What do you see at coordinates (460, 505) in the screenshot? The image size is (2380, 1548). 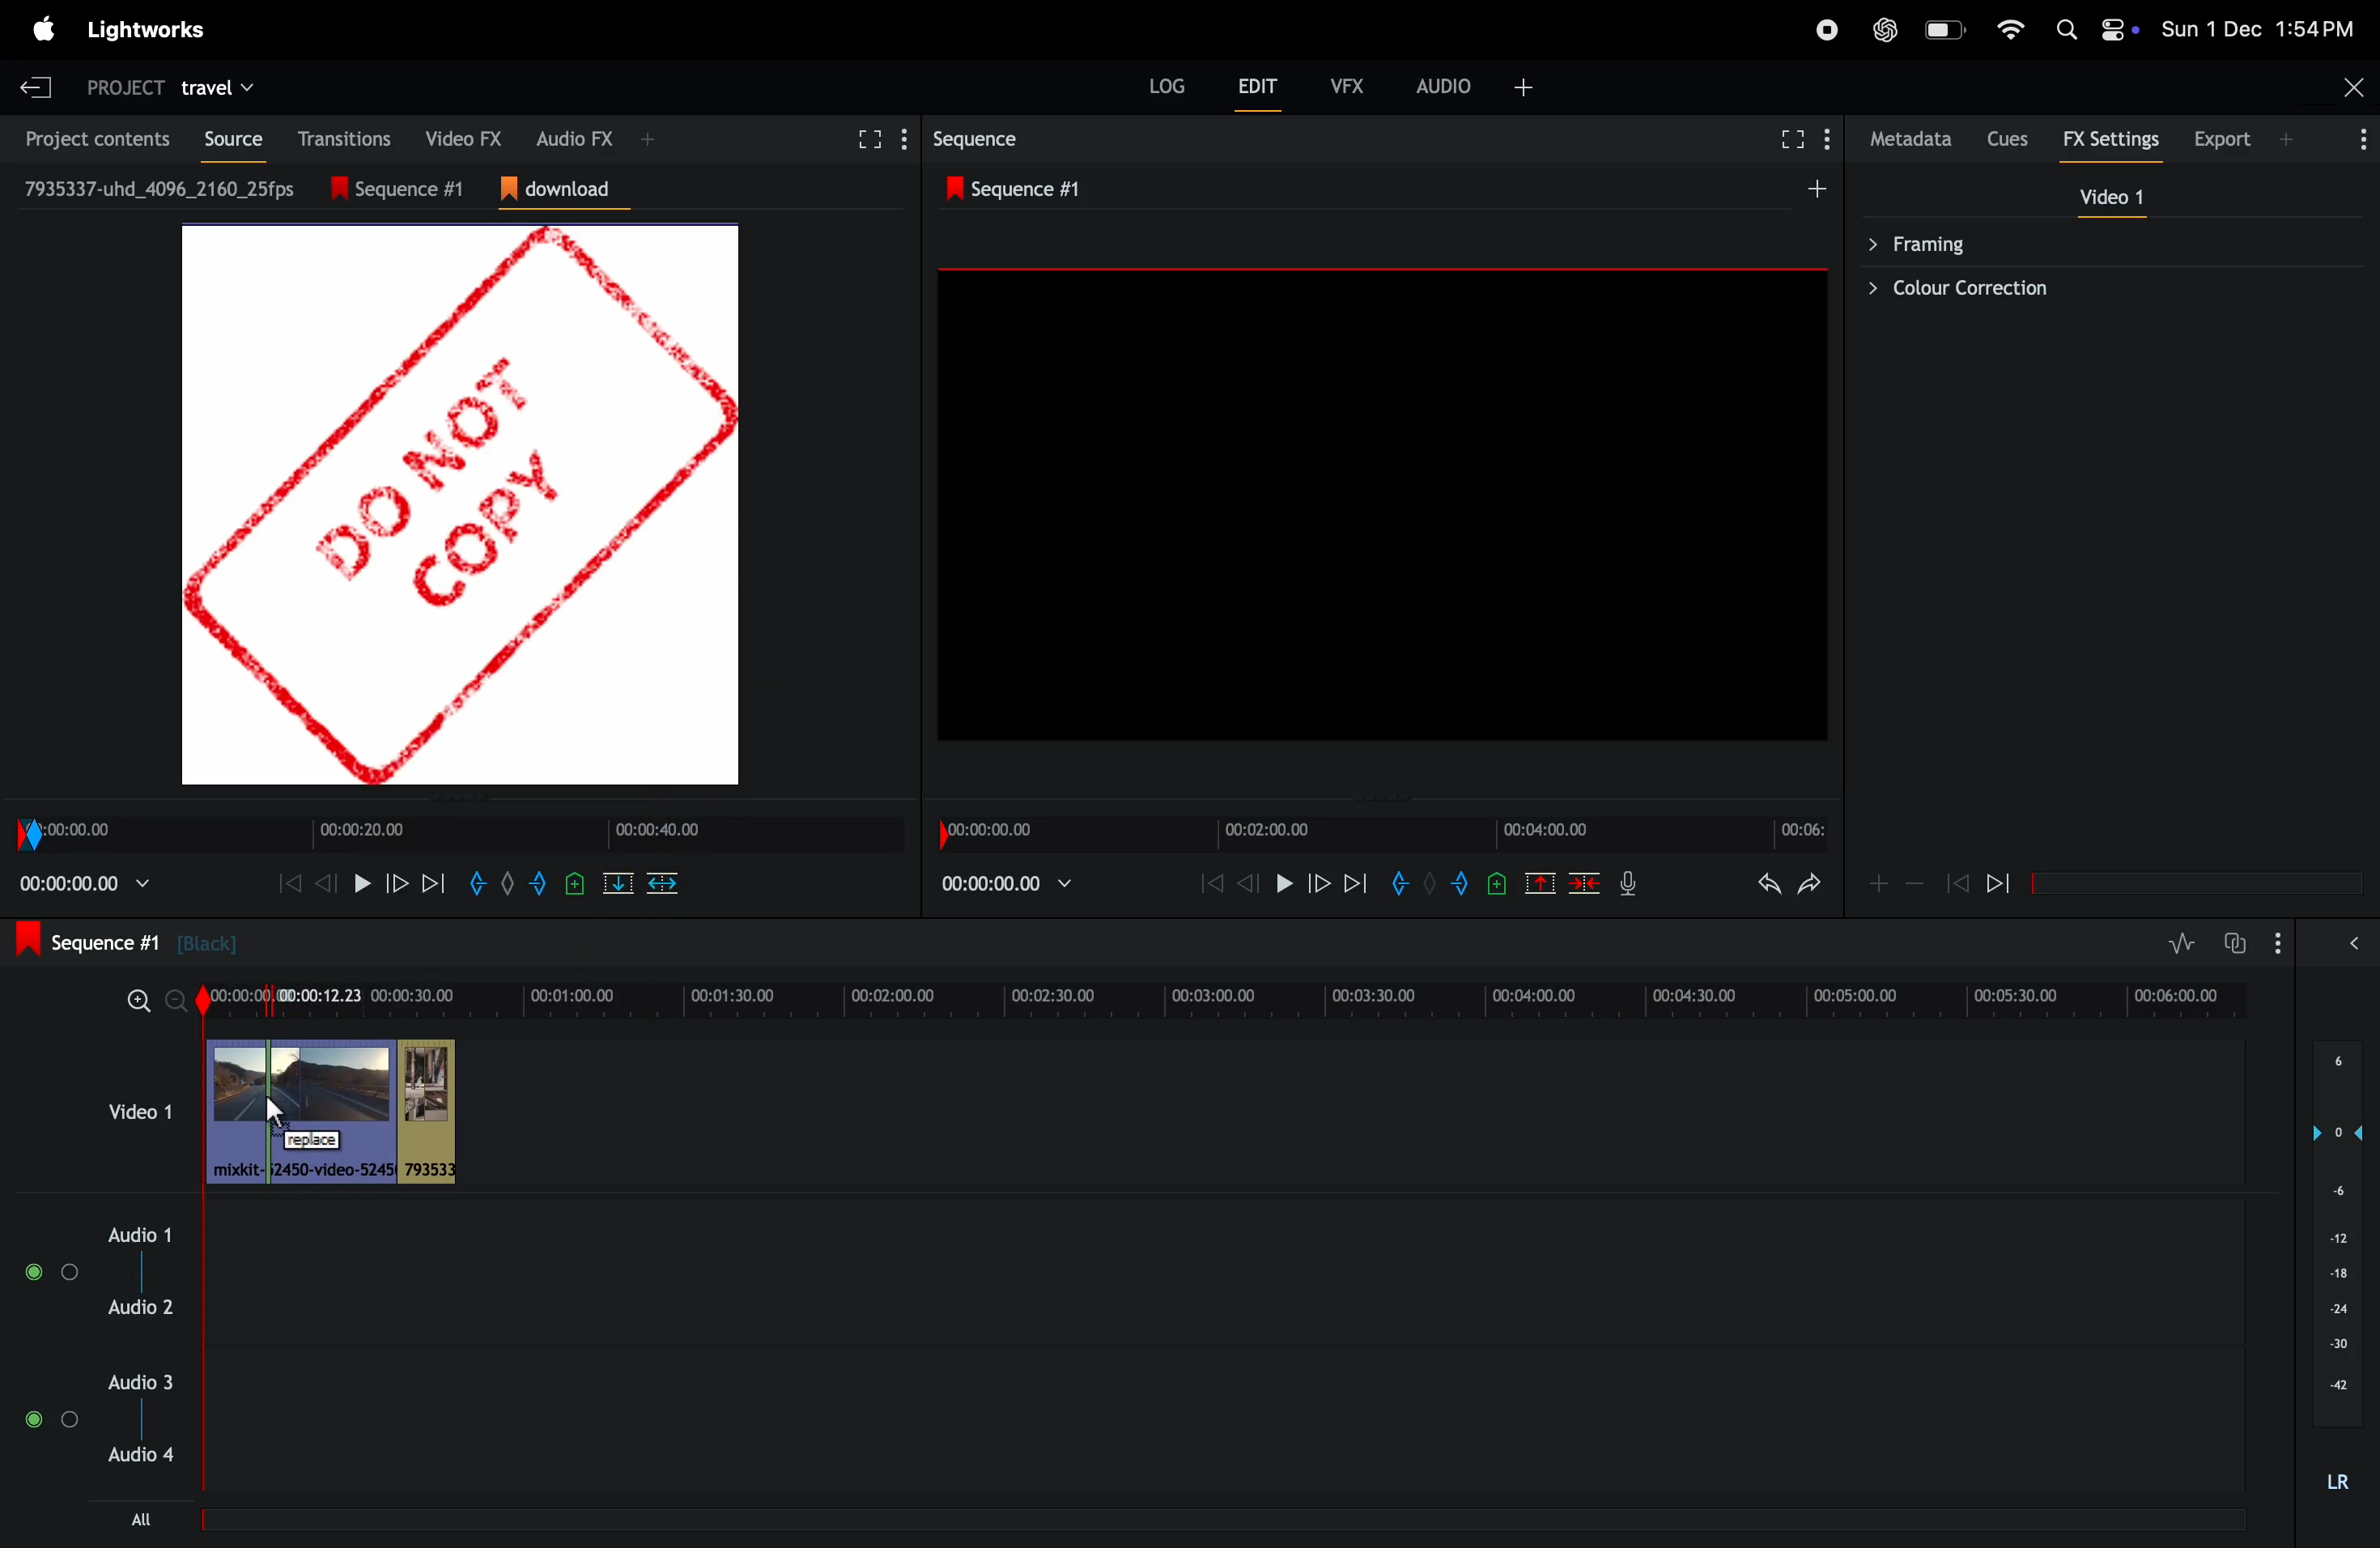 I see `Watermark` at bounding box center [460, 505].